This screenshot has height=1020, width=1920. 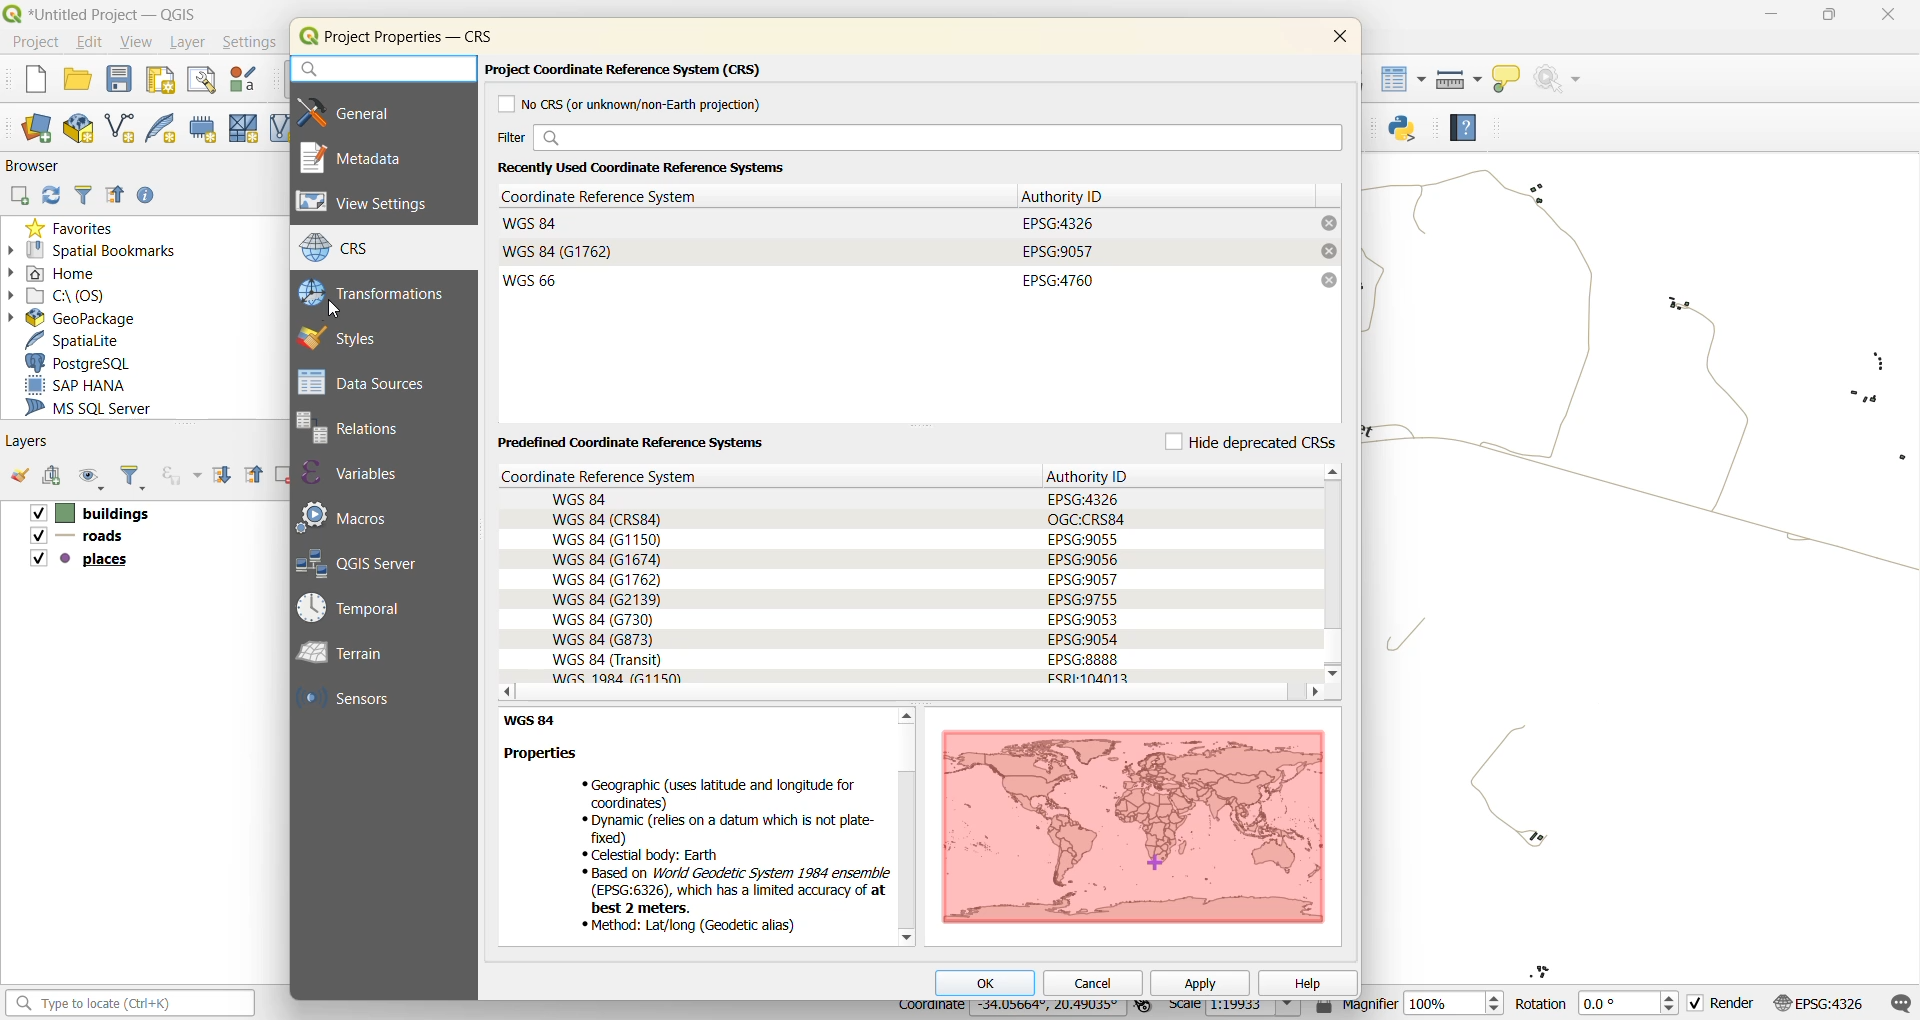 I want to click on Recently Used Coordinate Reference Systems, so click(x=656, y=167).